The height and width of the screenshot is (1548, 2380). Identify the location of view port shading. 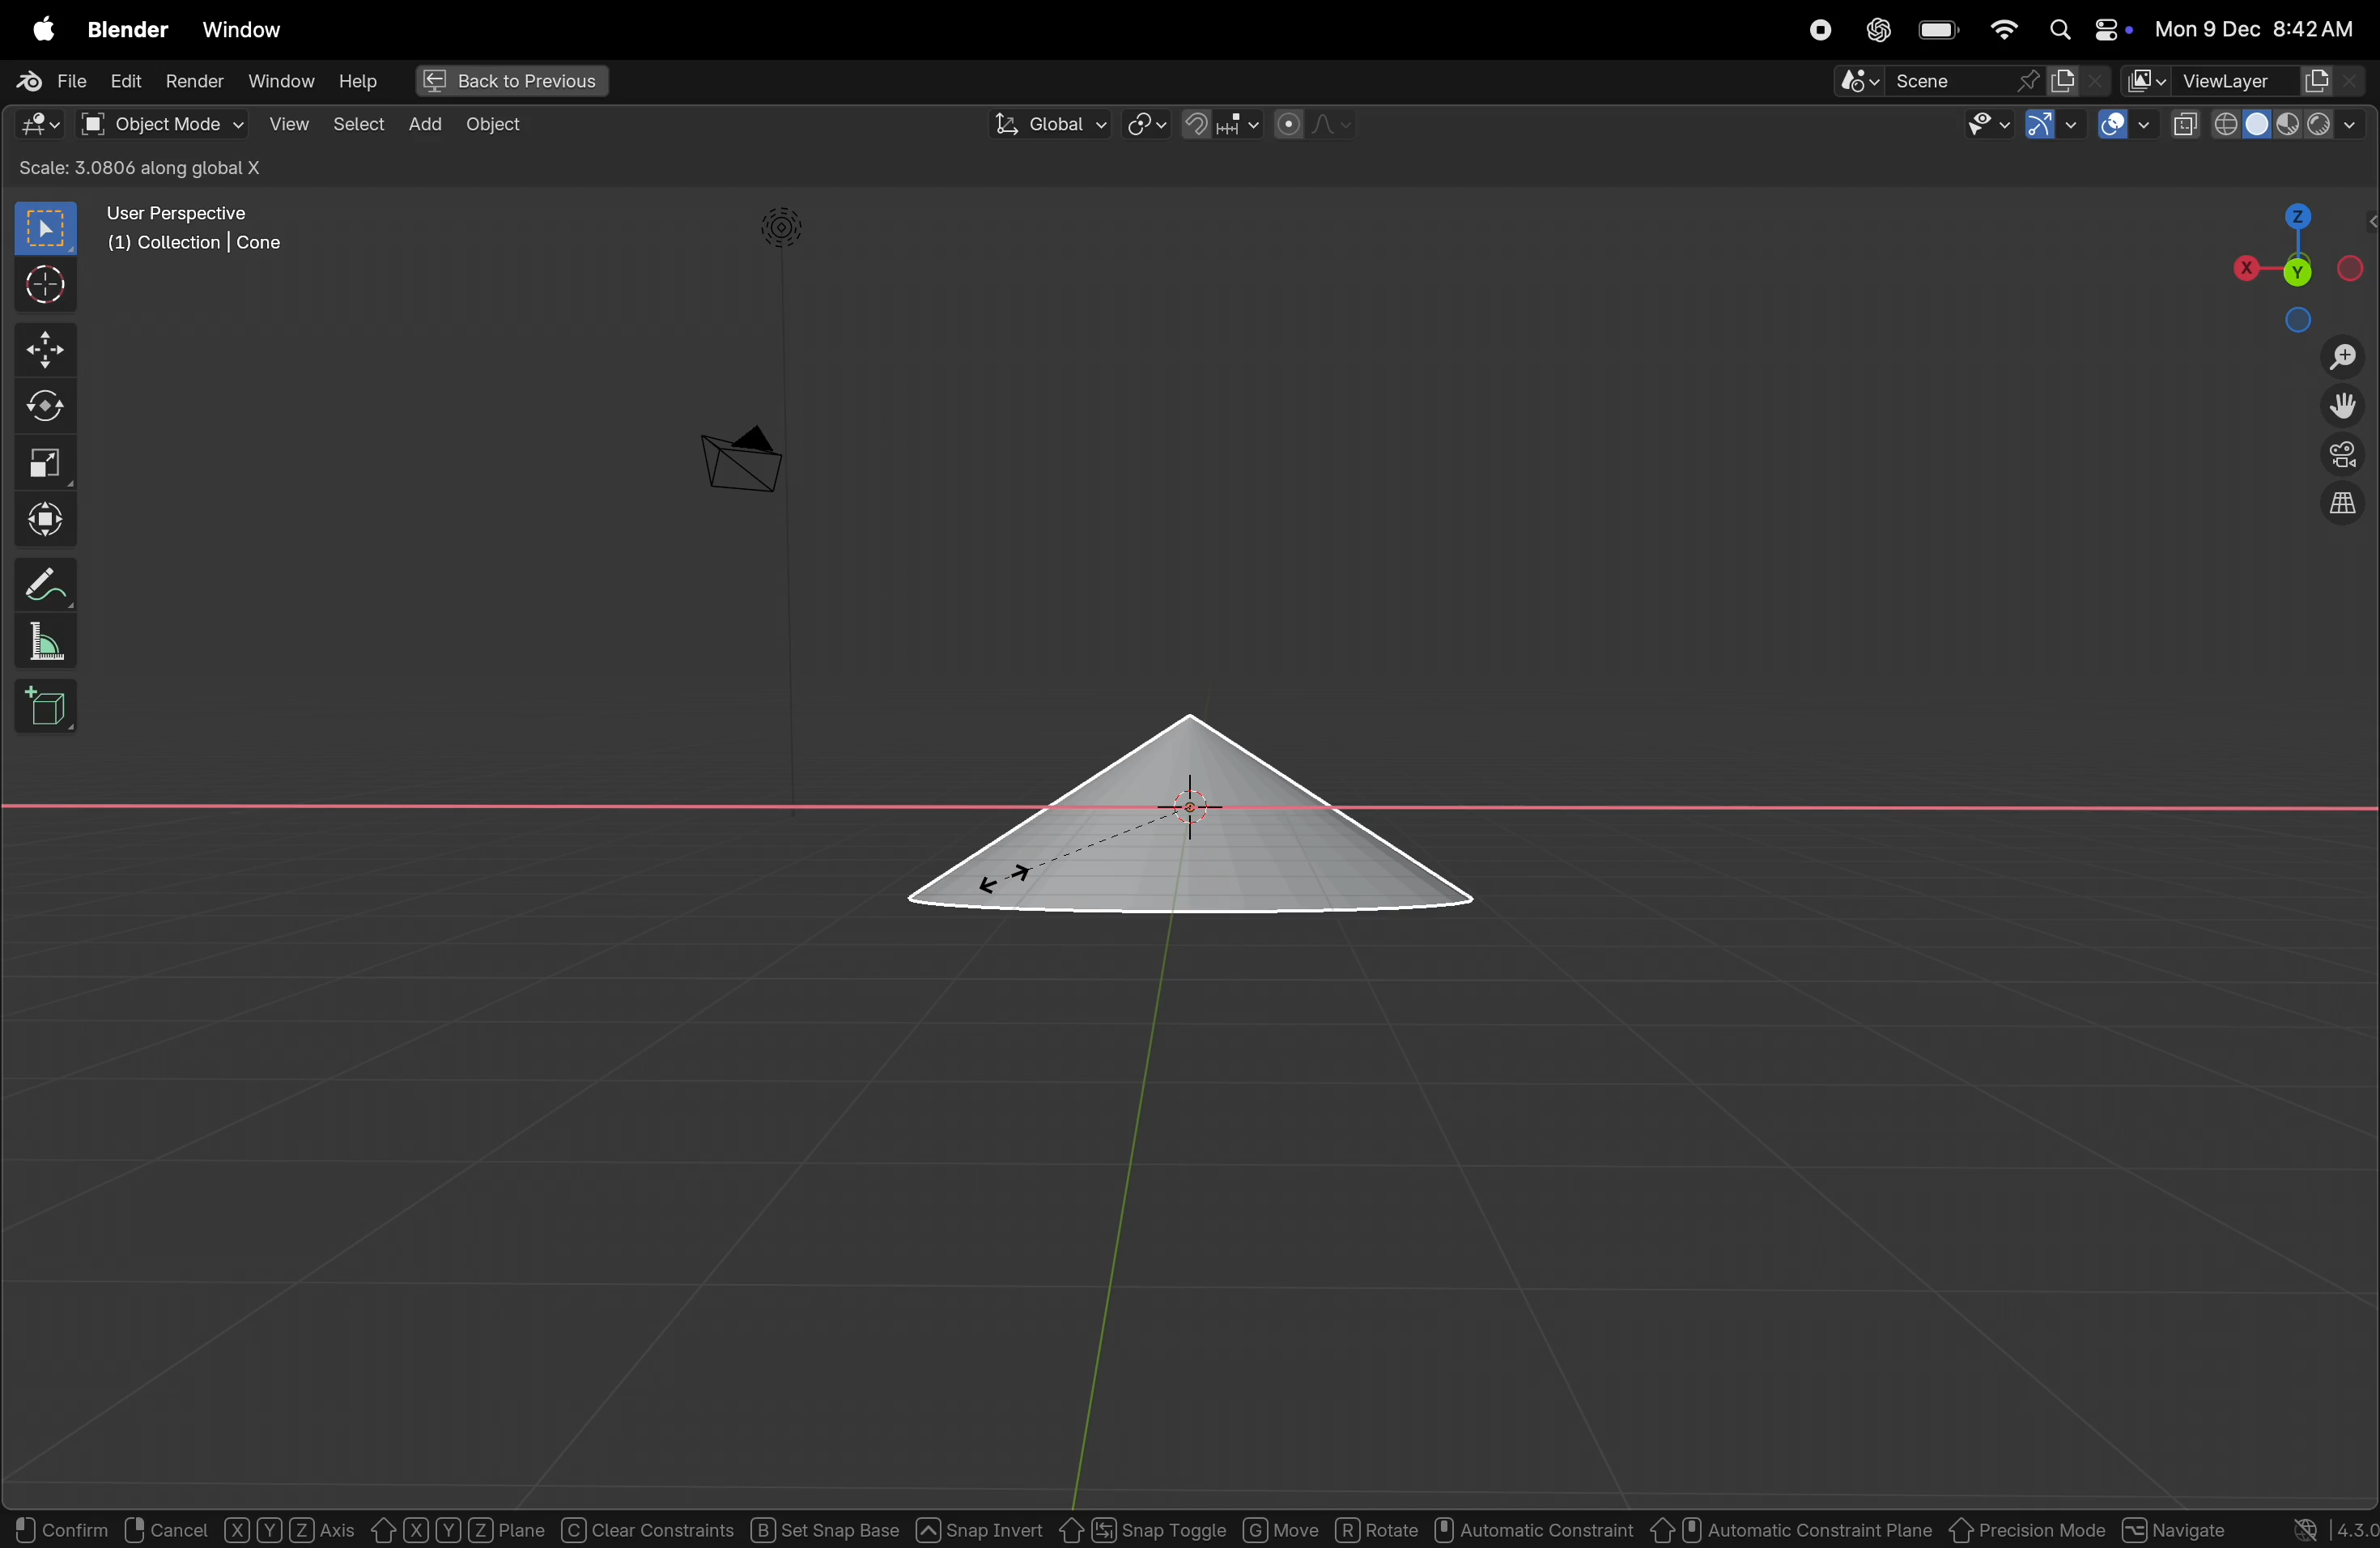
(2274, 121).